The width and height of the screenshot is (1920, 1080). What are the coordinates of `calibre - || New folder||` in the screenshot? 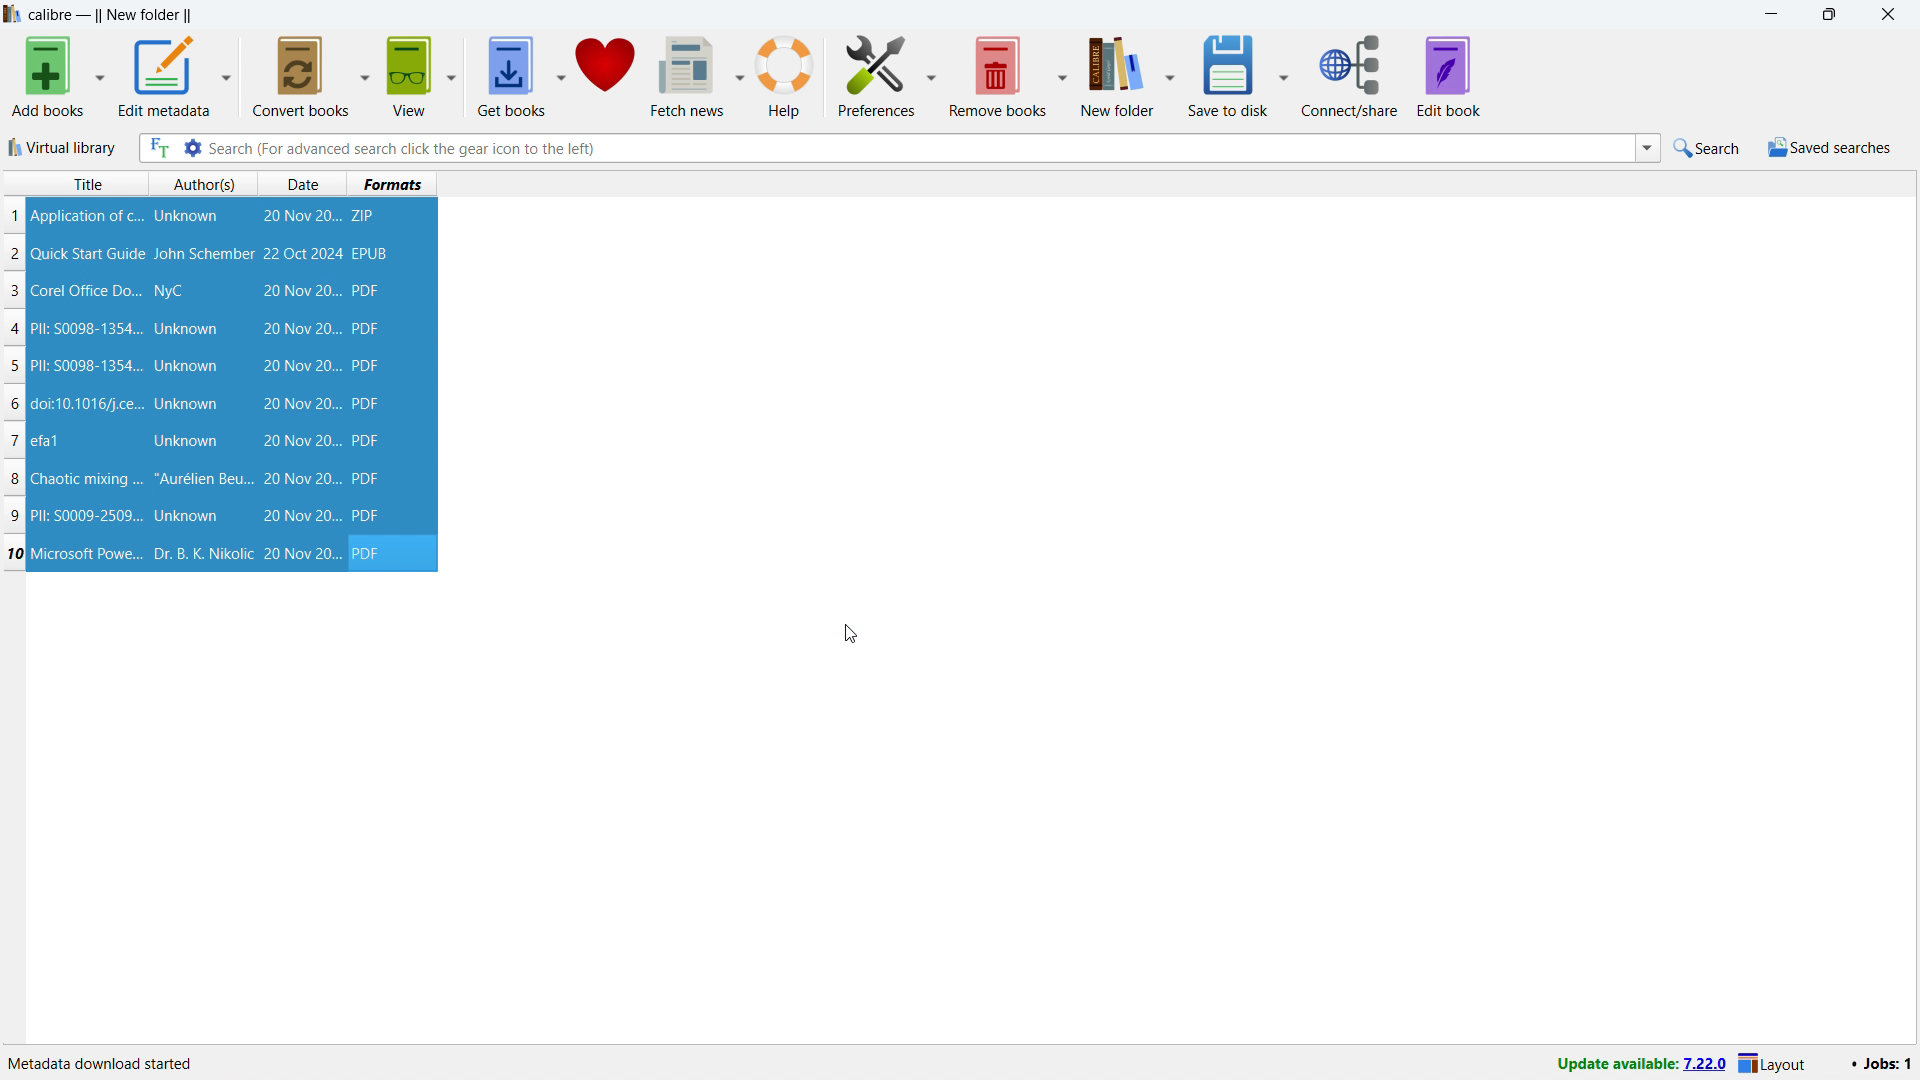 It's located at (113, 15).